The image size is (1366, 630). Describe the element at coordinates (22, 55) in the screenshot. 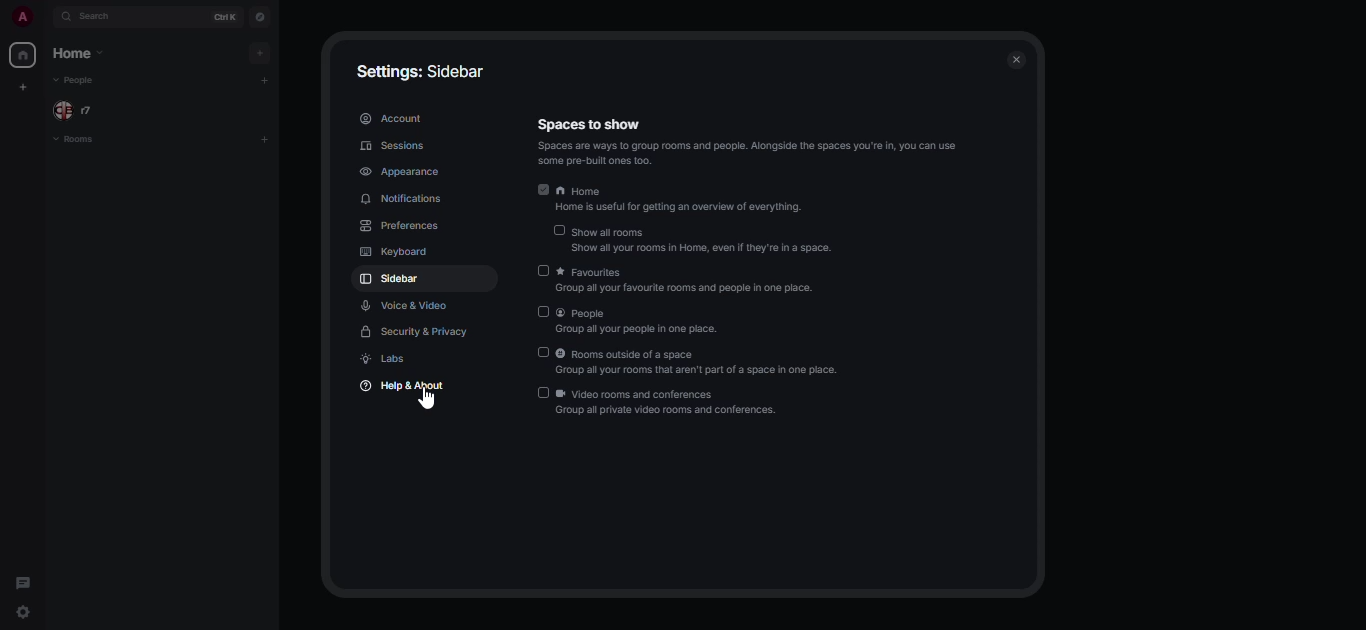

I see `home` at that location.